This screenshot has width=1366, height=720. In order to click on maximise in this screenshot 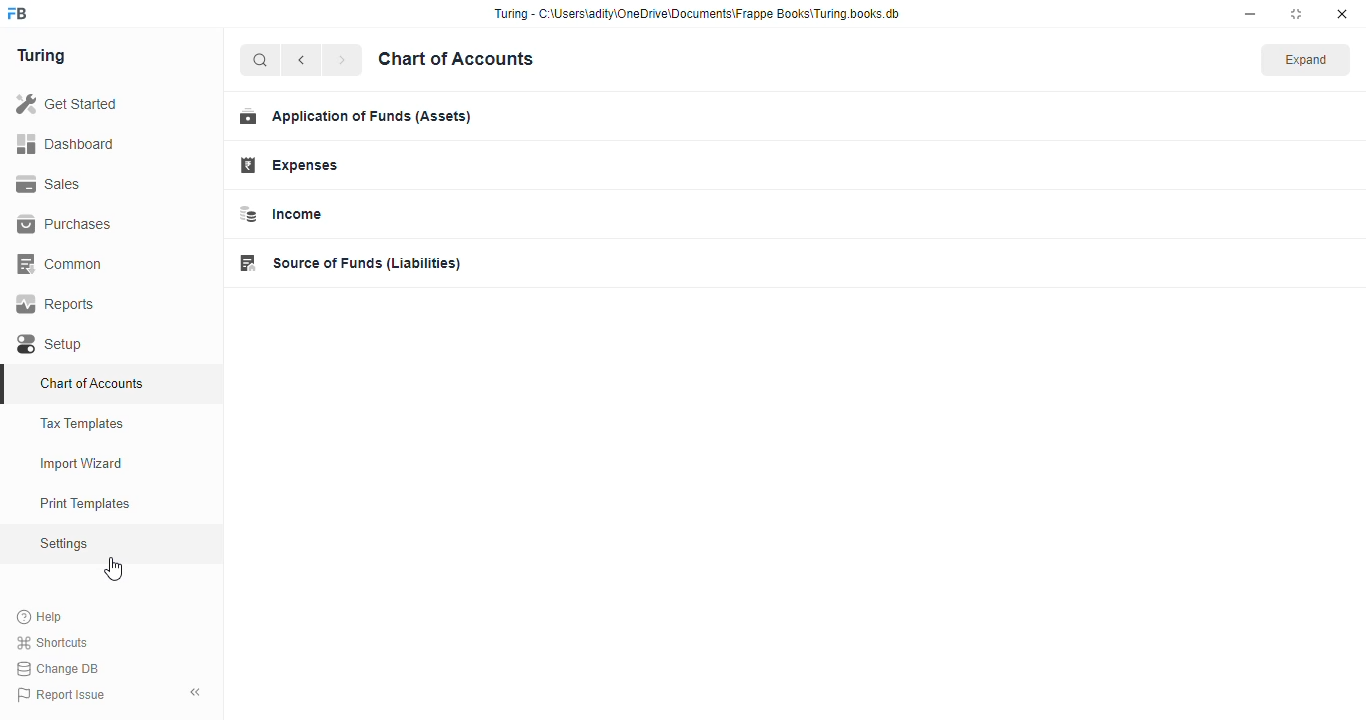, I will do `click(1299, 14)`.